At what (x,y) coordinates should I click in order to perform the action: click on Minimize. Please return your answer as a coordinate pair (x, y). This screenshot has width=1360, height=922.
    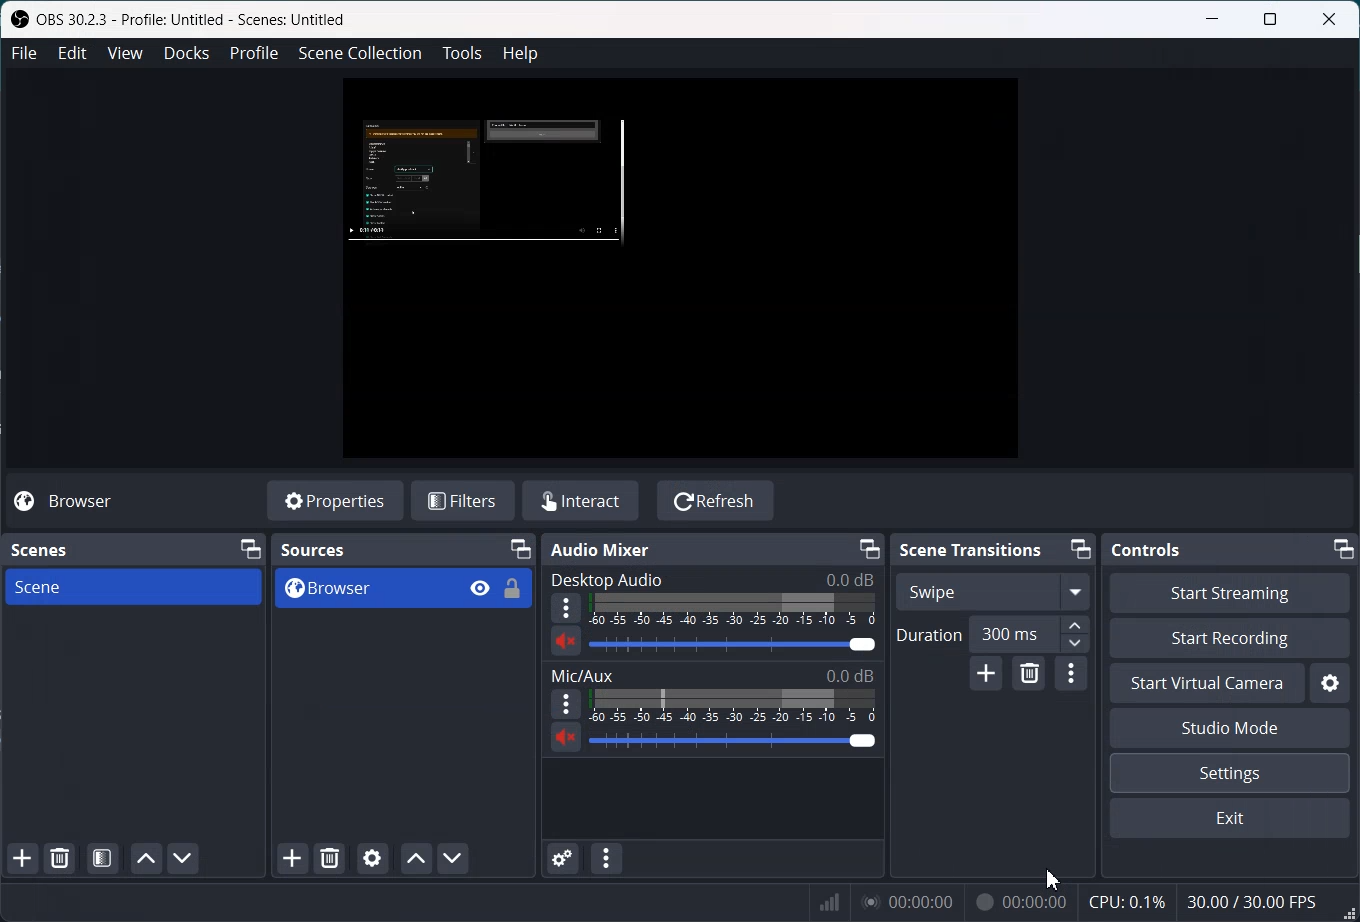
    Looking at the image, I should click on (1345, 548).